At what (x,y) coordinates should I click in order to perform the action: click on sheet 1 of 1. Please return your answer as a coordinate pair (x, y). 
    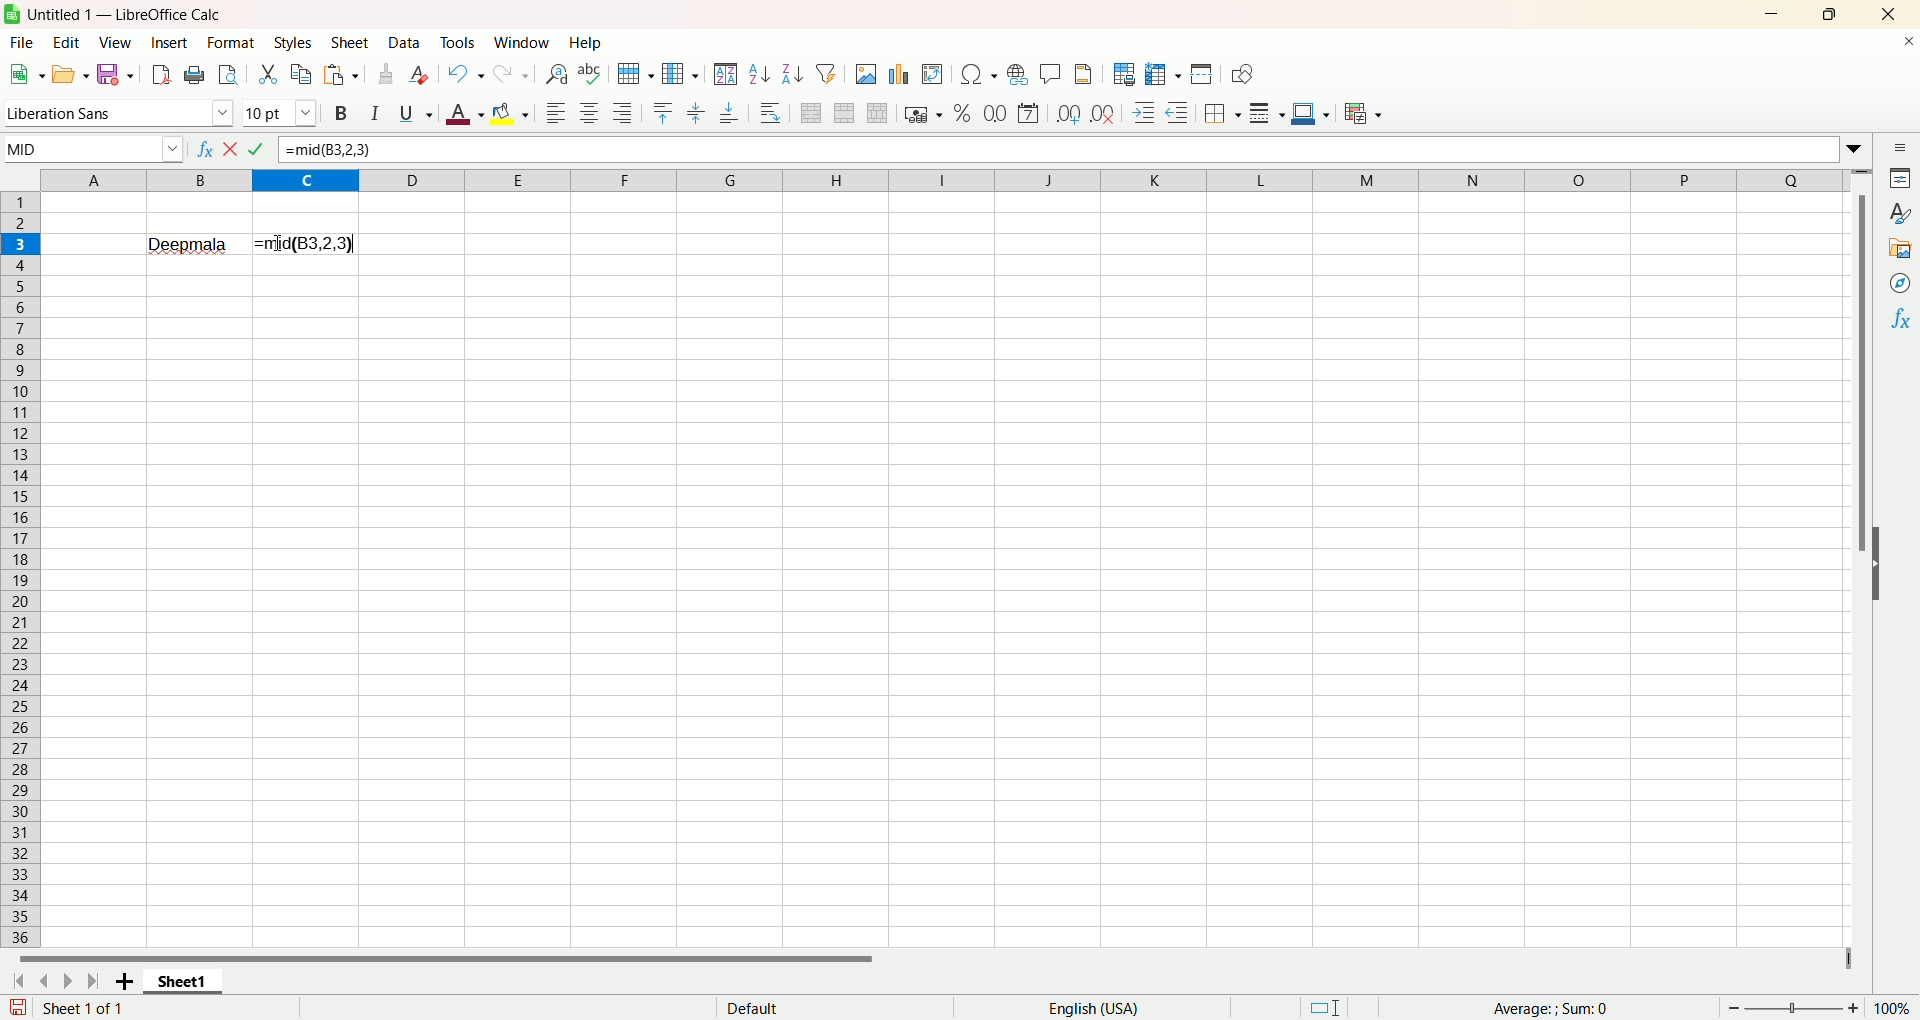
    Looking at the image, I should click on (83, 1008).